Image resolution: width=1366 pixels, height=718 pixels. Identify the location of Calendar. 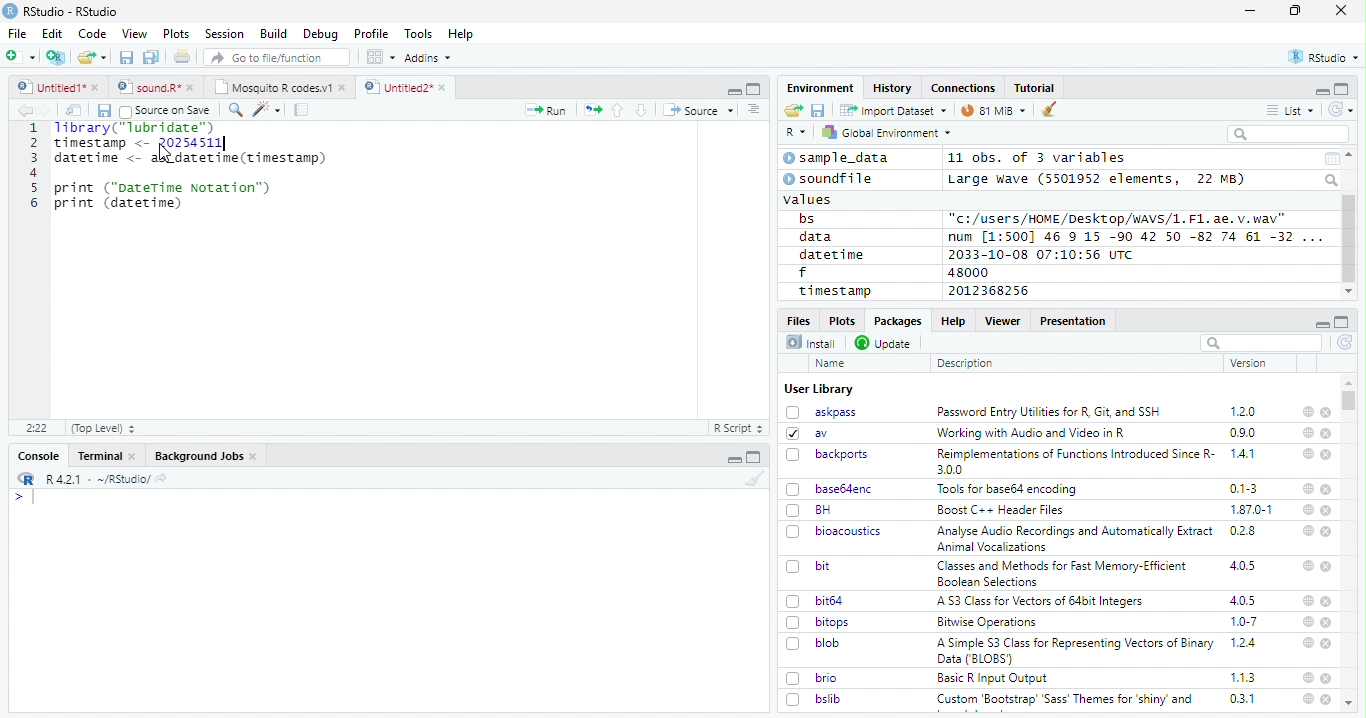
(1331, 159).